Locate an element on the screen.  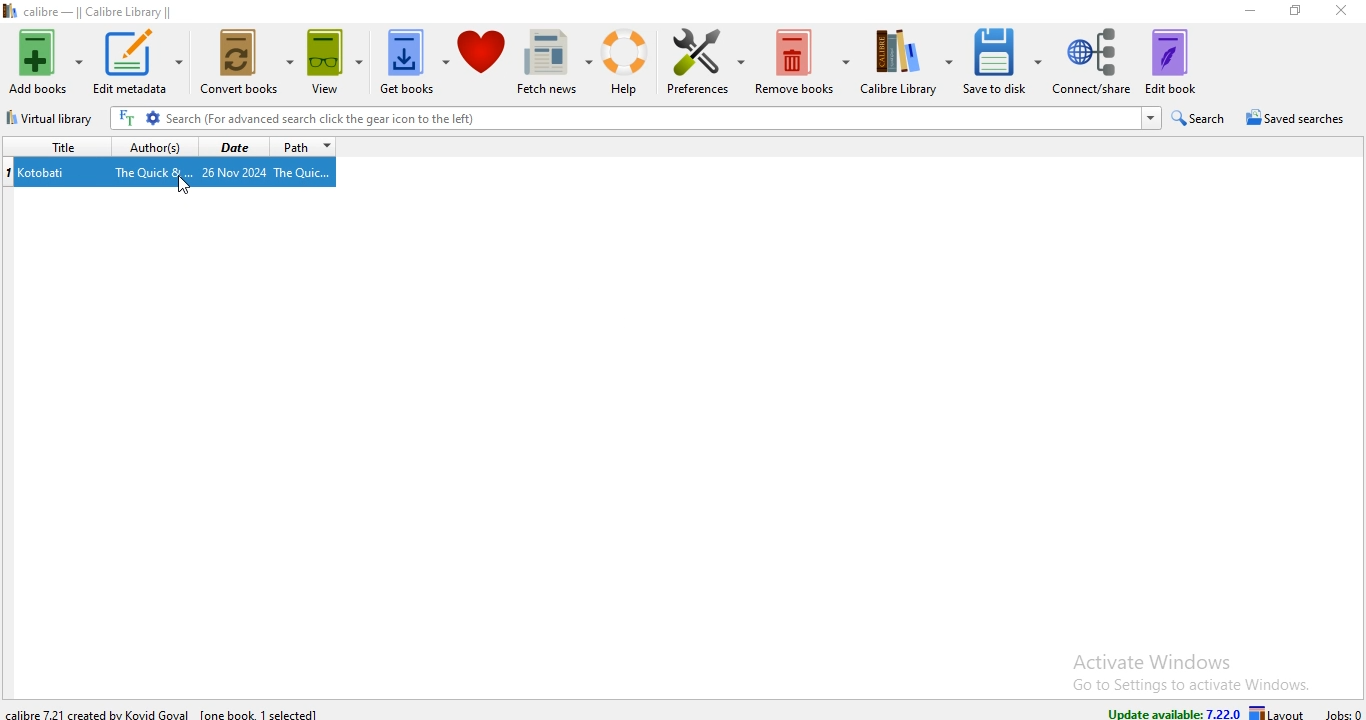
connect/share is located at coordinates (1092, 61).